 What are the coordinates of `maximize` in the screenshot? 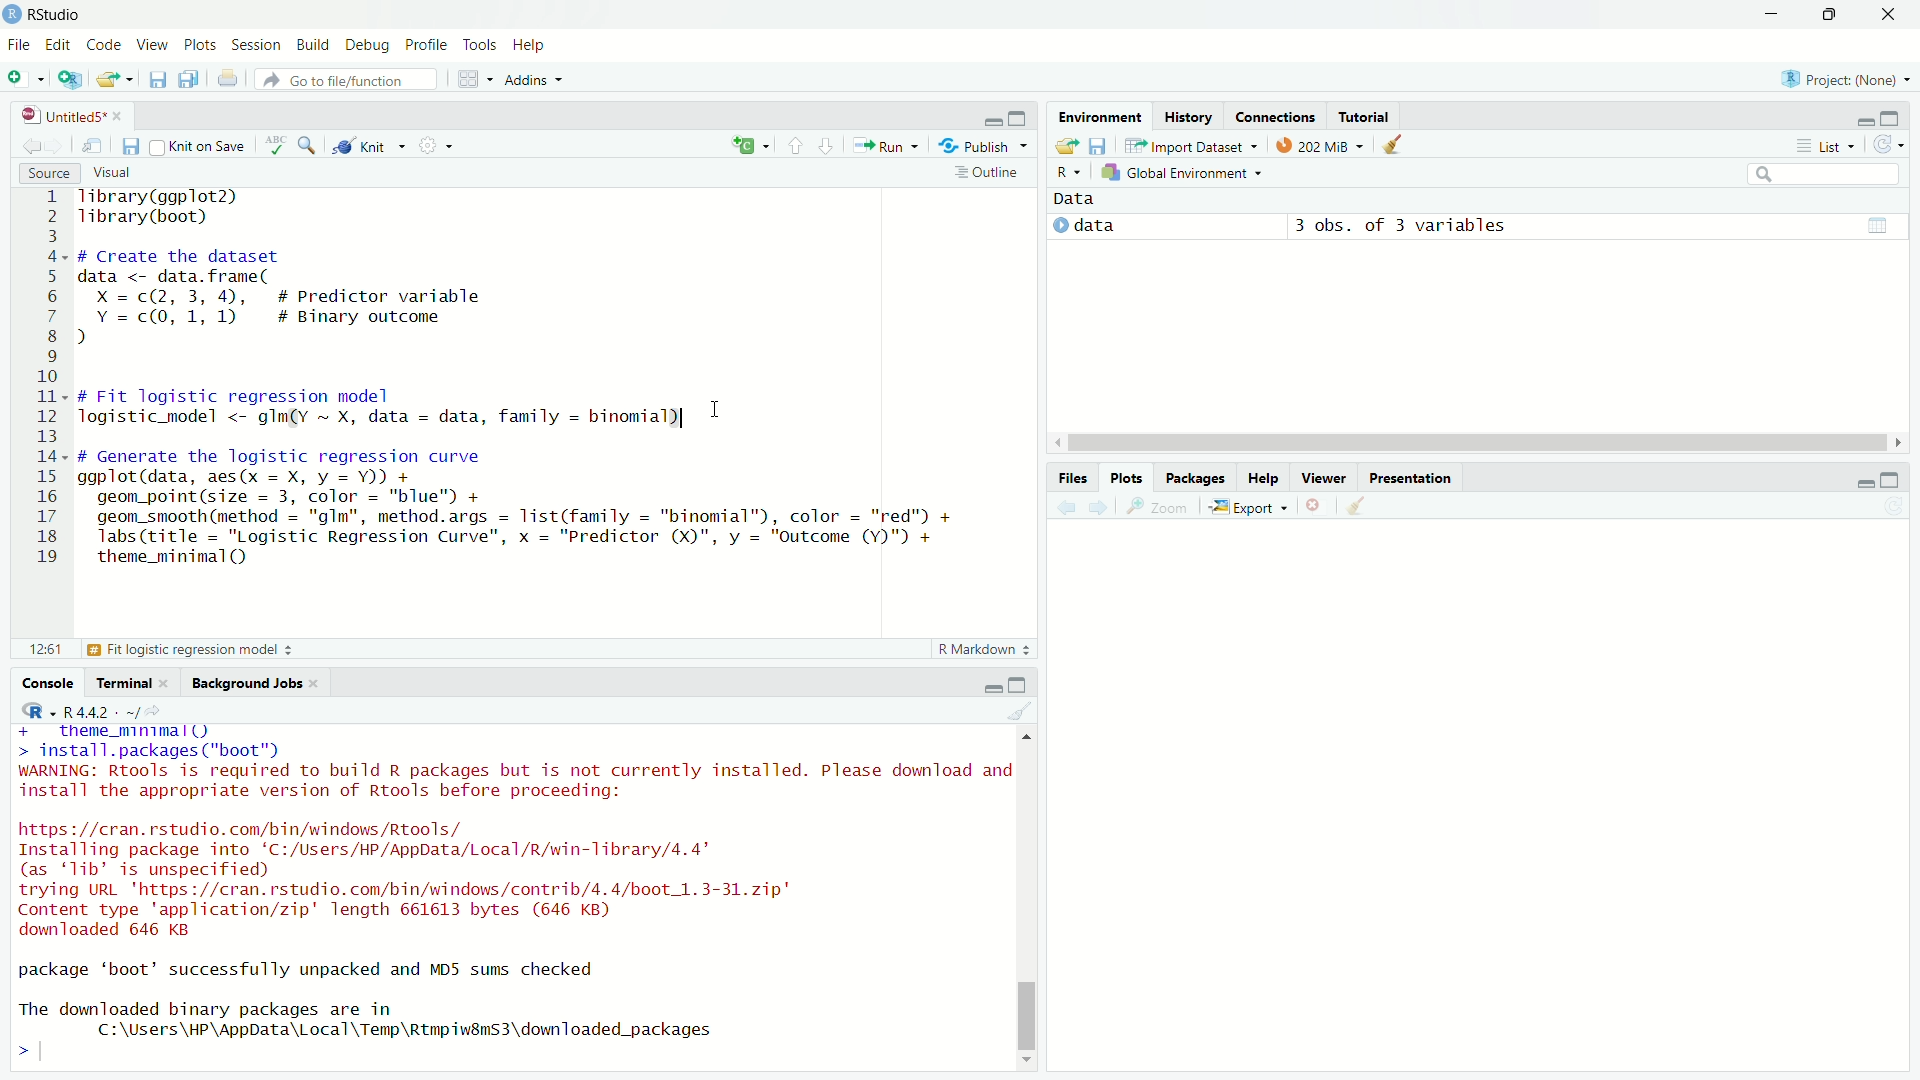 It's located at (1017, 685).